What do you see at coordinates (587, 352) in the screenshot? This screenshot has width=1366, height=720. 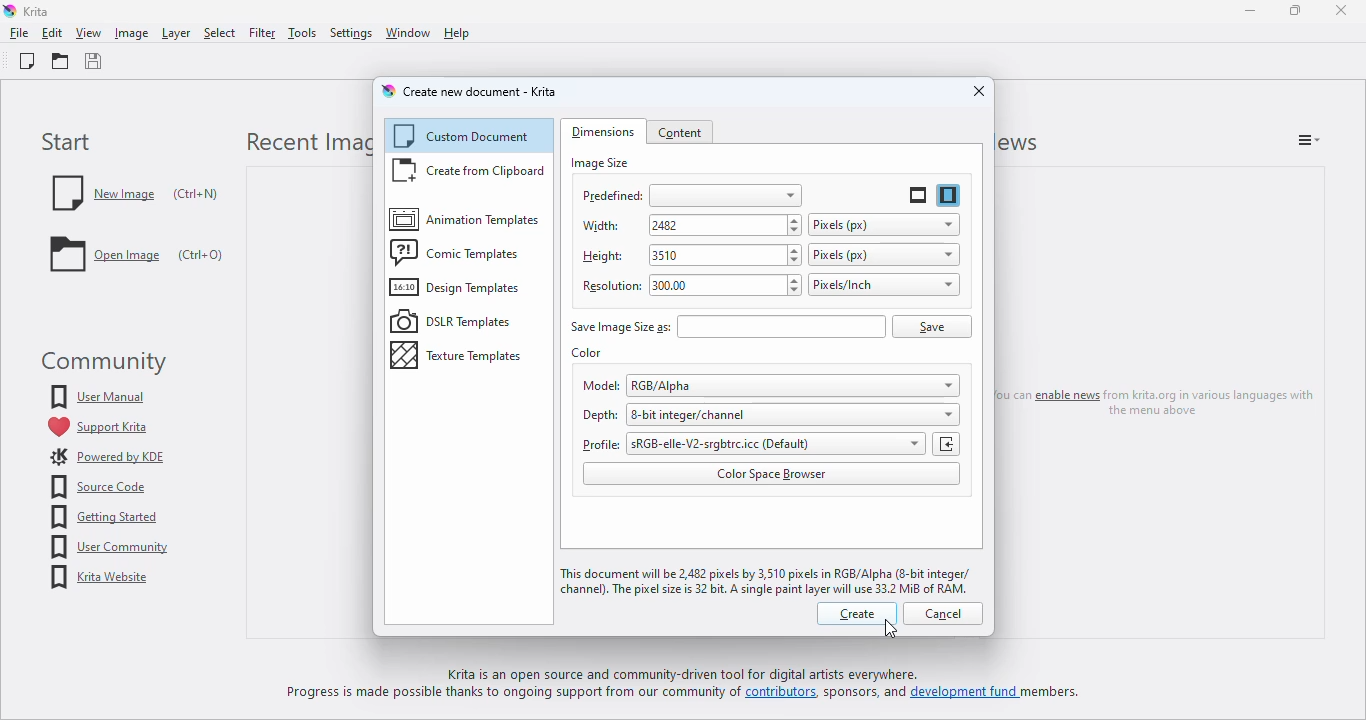 I see `color` at bounding box center [587, 352].